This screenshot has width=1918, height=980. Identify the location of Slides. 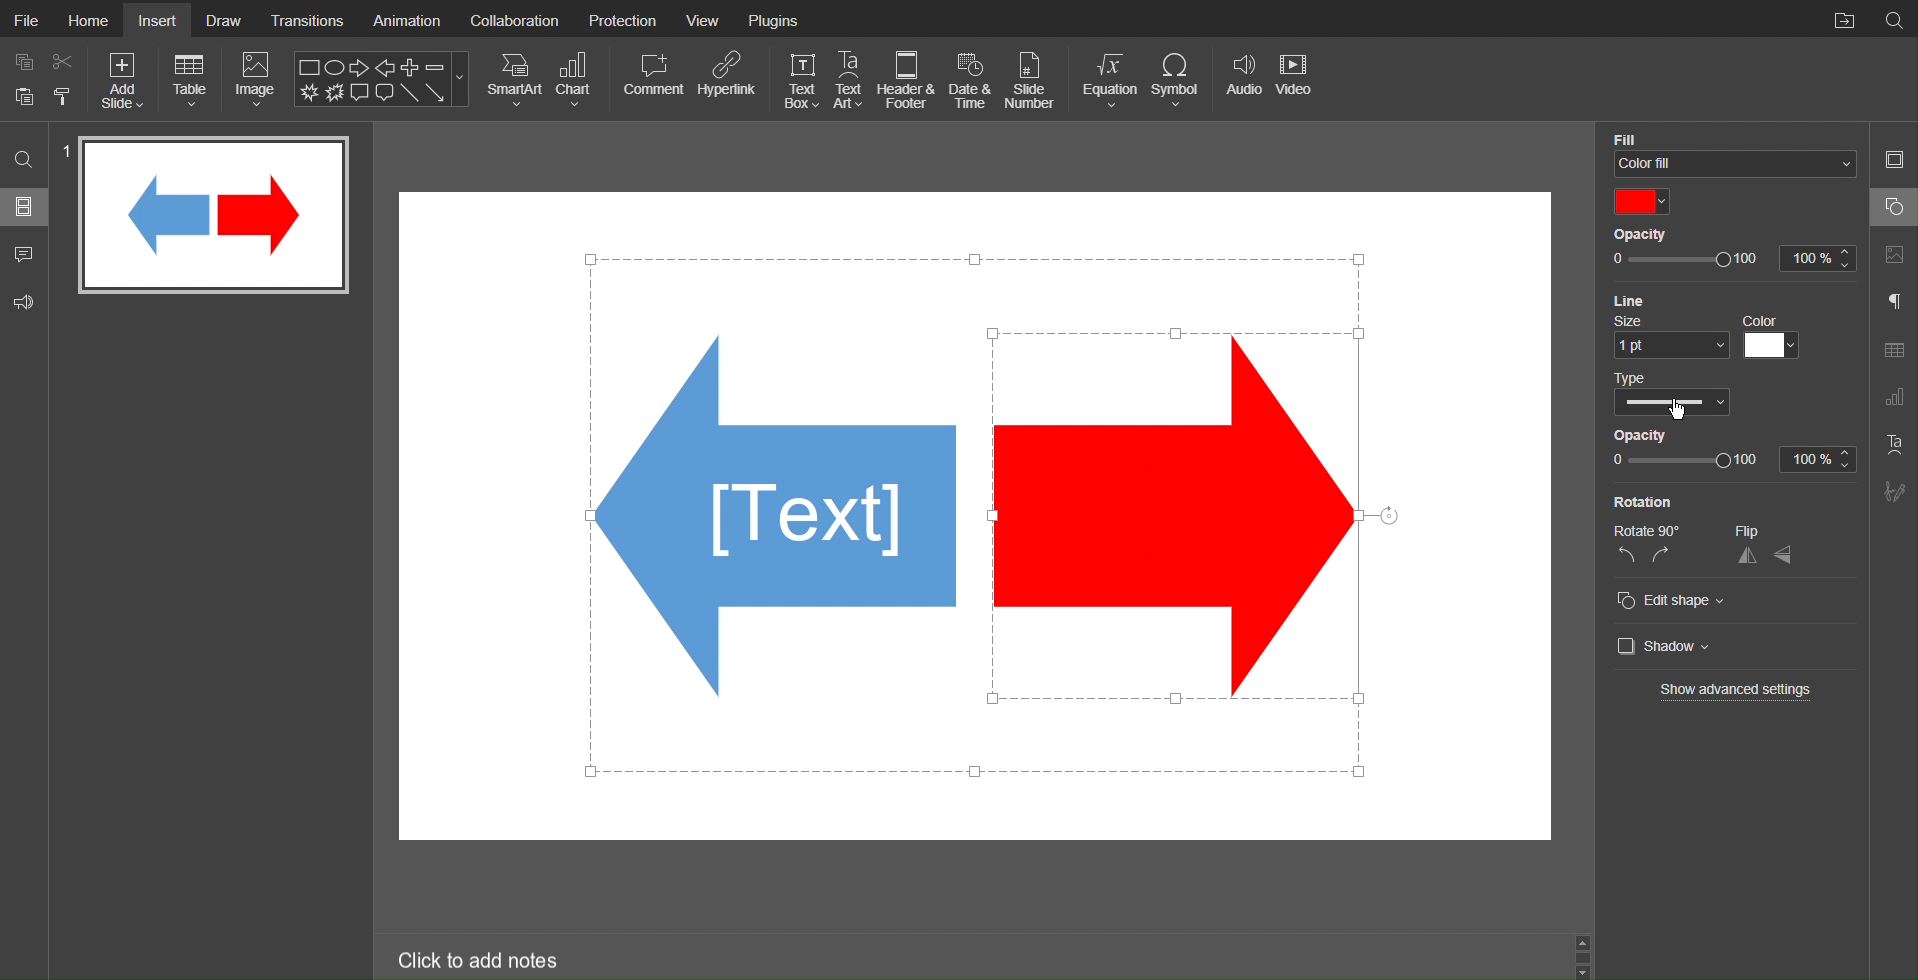
(25, 209).